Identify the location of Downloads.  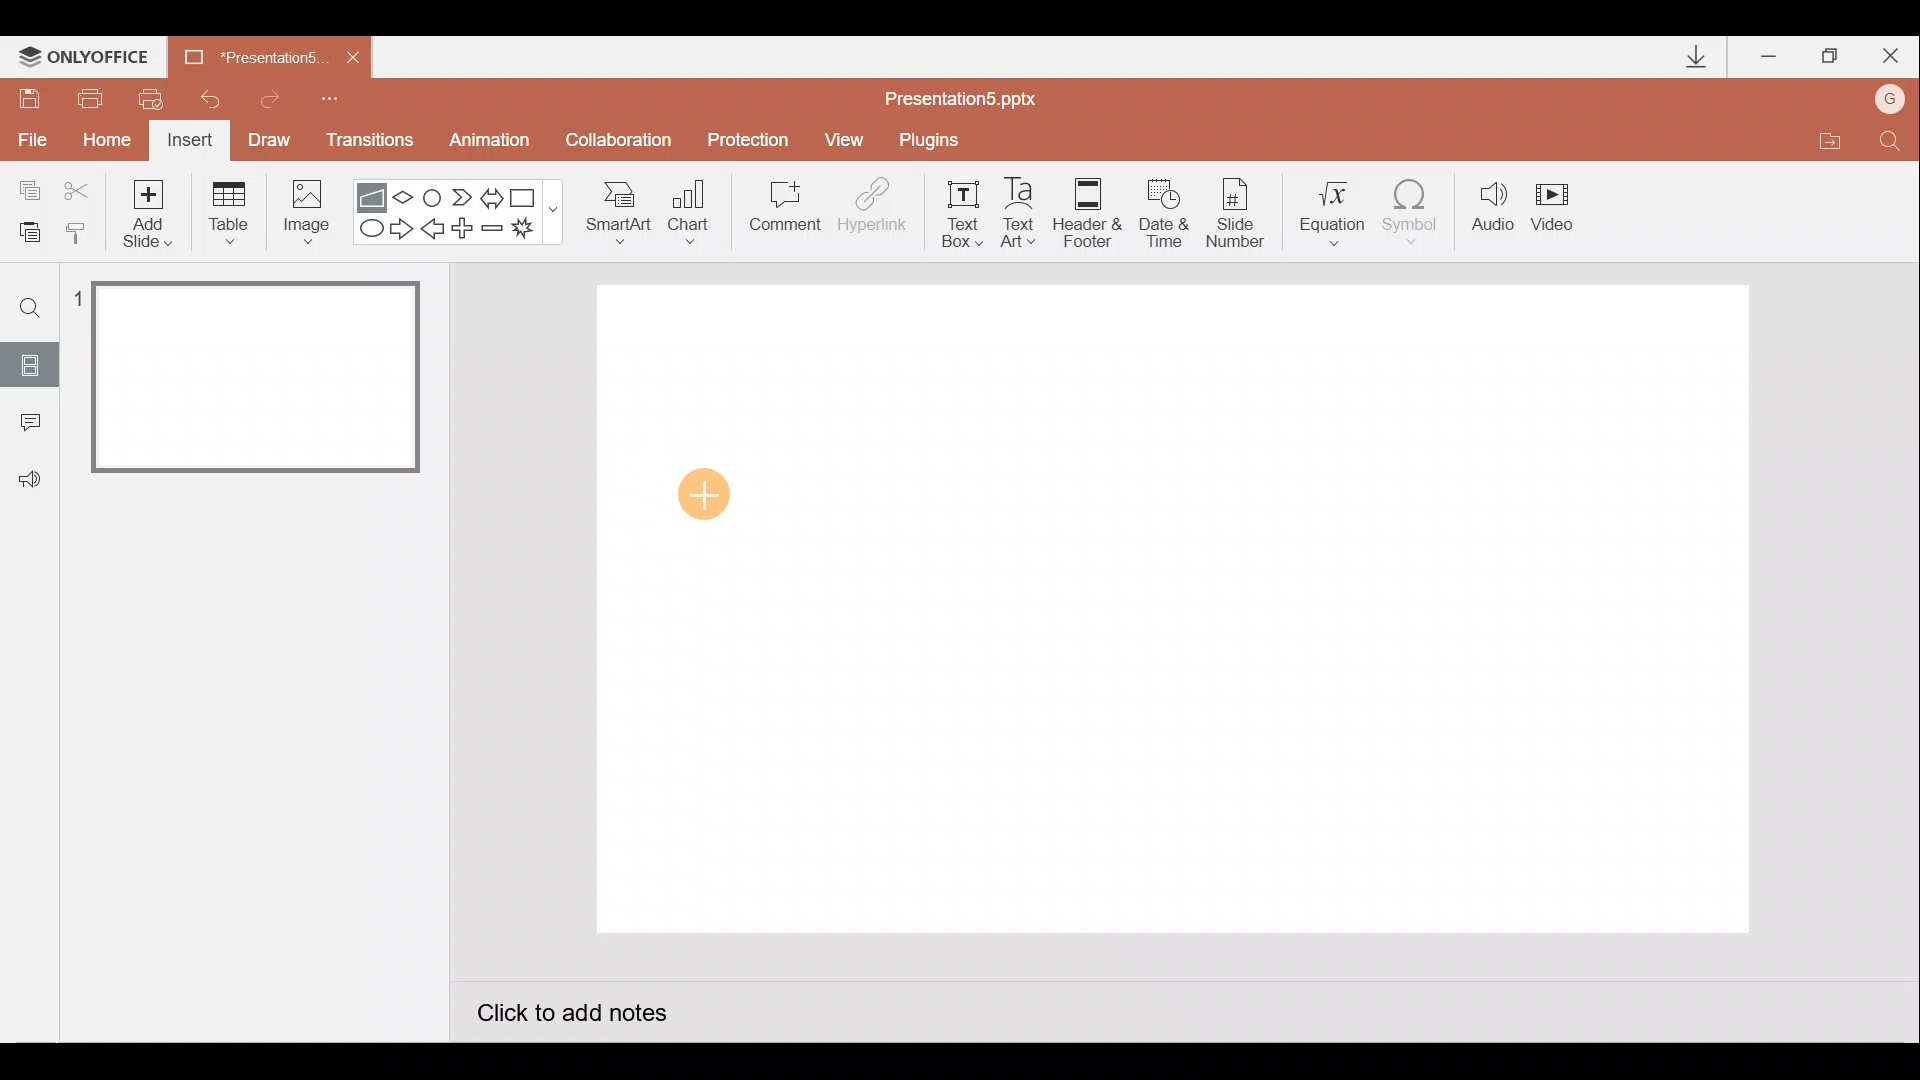
(1693, 58).